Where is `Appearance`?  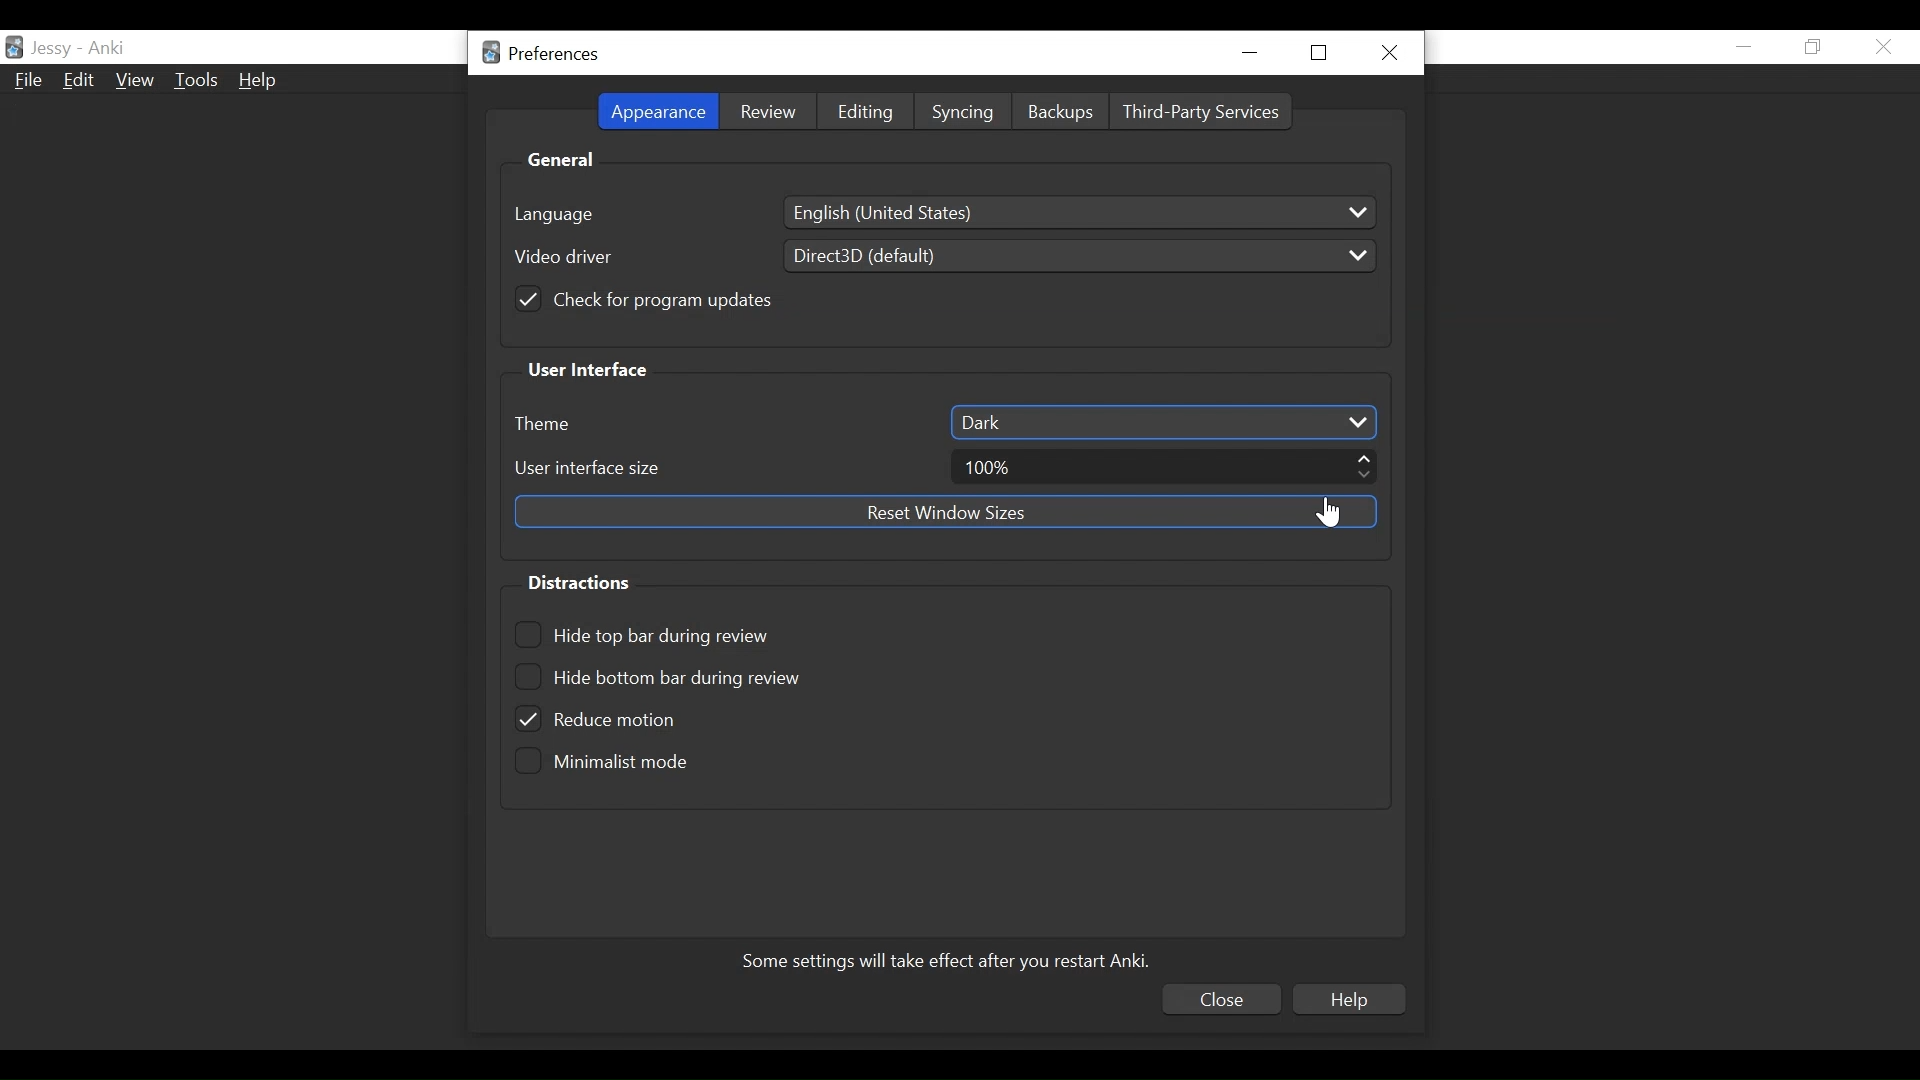
Appearance is located at coordinates (655, 111).